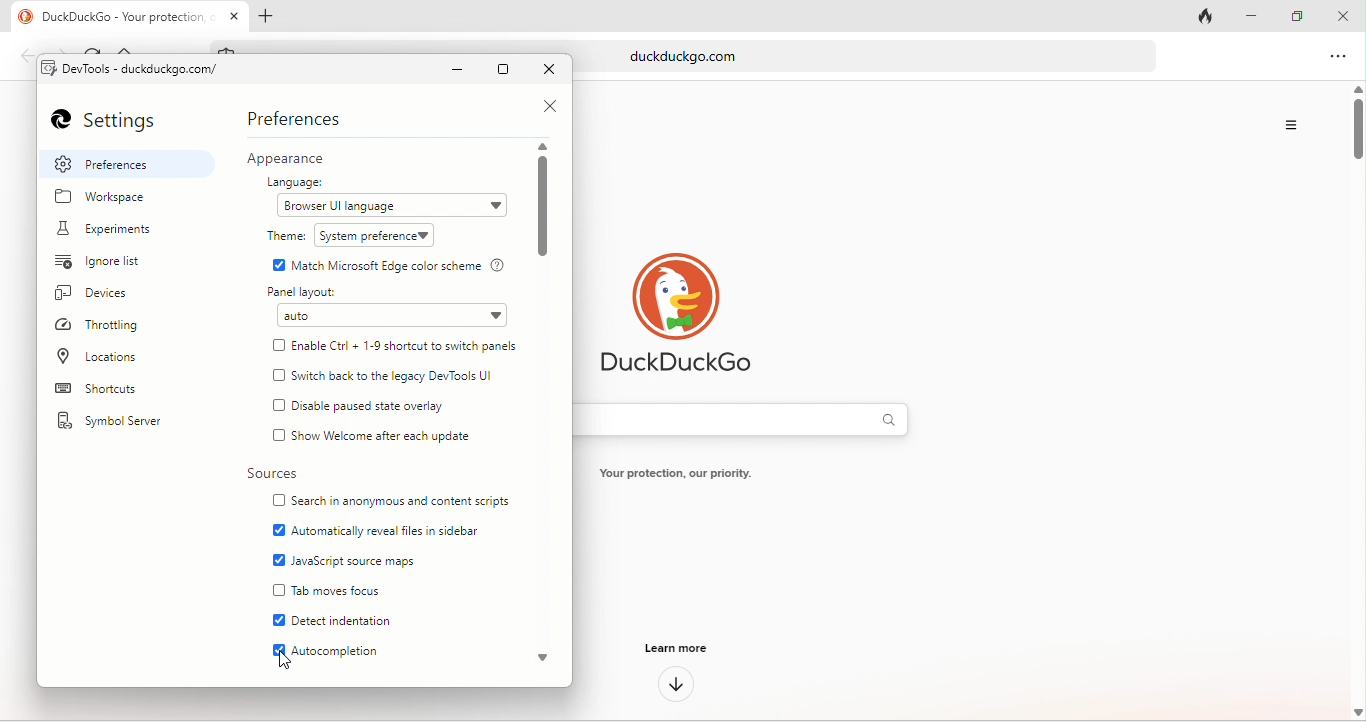 The image size is (1366, 722). I want to click on appearance, so click(301, 159).